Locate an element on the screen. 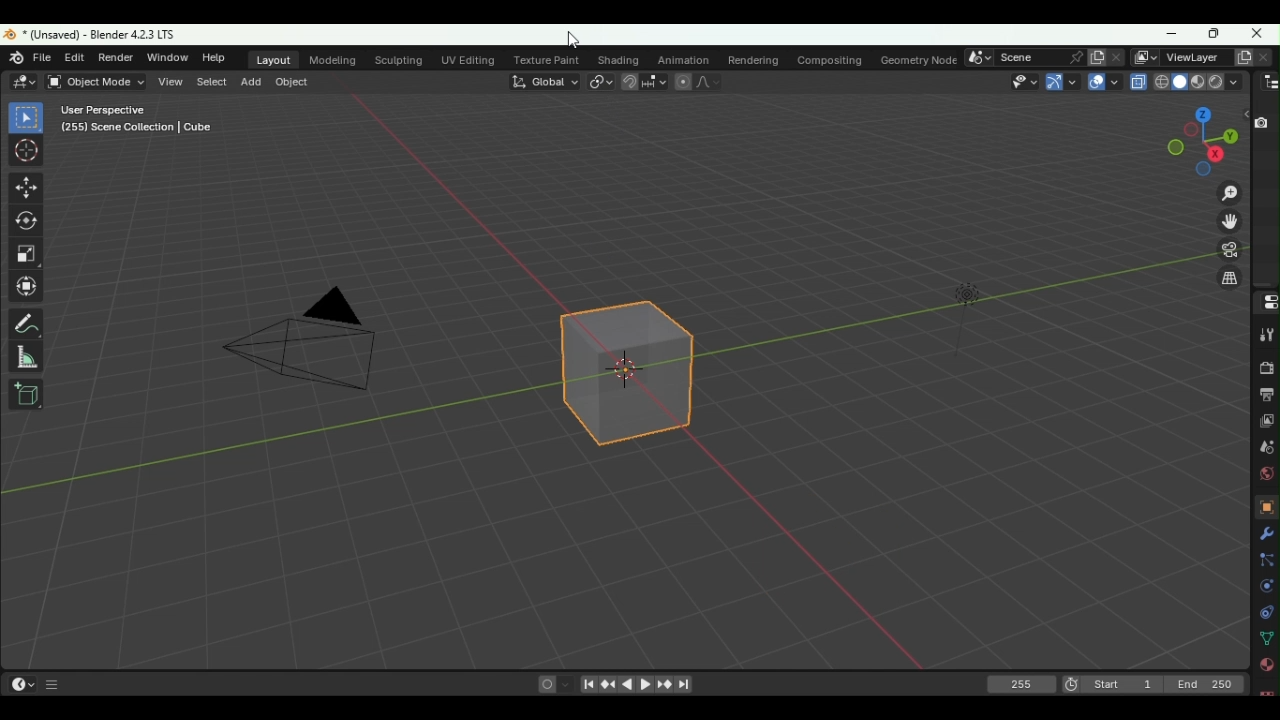 The height and width of the screenshot is (720, 1280). Add is located at coordinates (253, 80).